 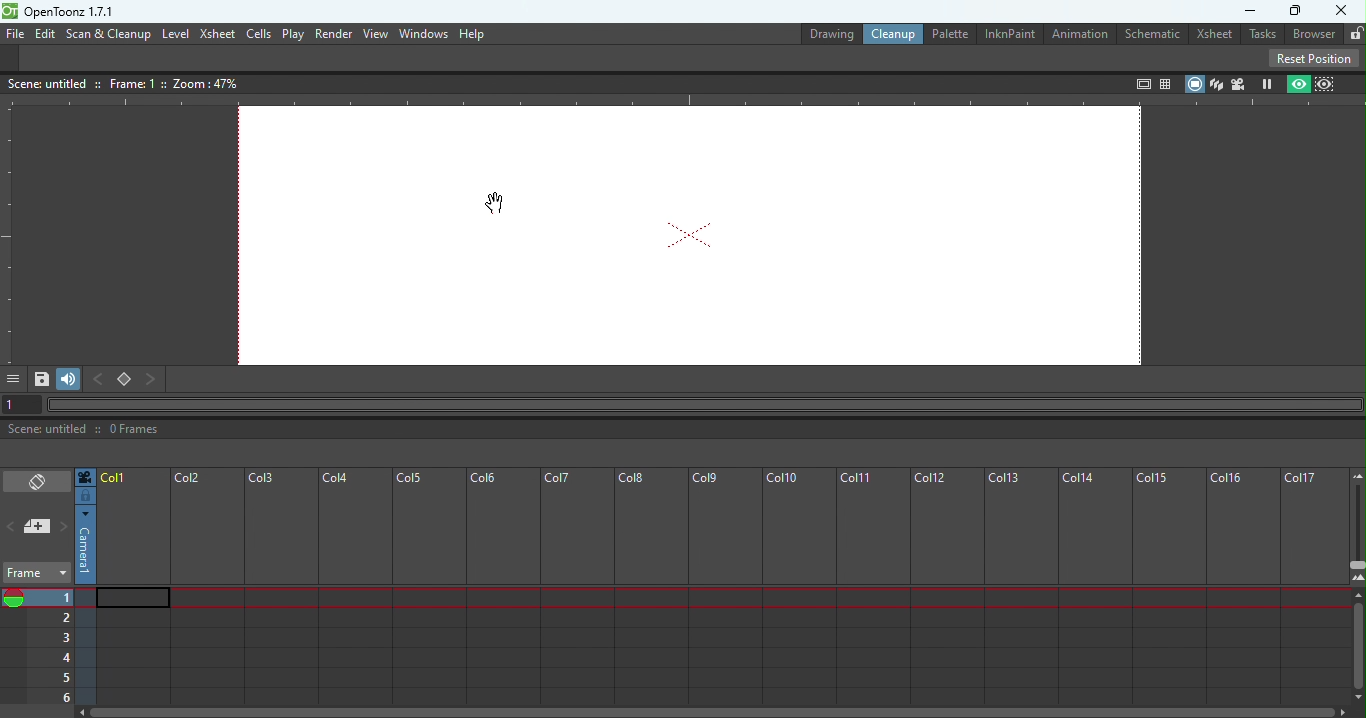 I want to click on Status bar, so click(x=679, y=429).